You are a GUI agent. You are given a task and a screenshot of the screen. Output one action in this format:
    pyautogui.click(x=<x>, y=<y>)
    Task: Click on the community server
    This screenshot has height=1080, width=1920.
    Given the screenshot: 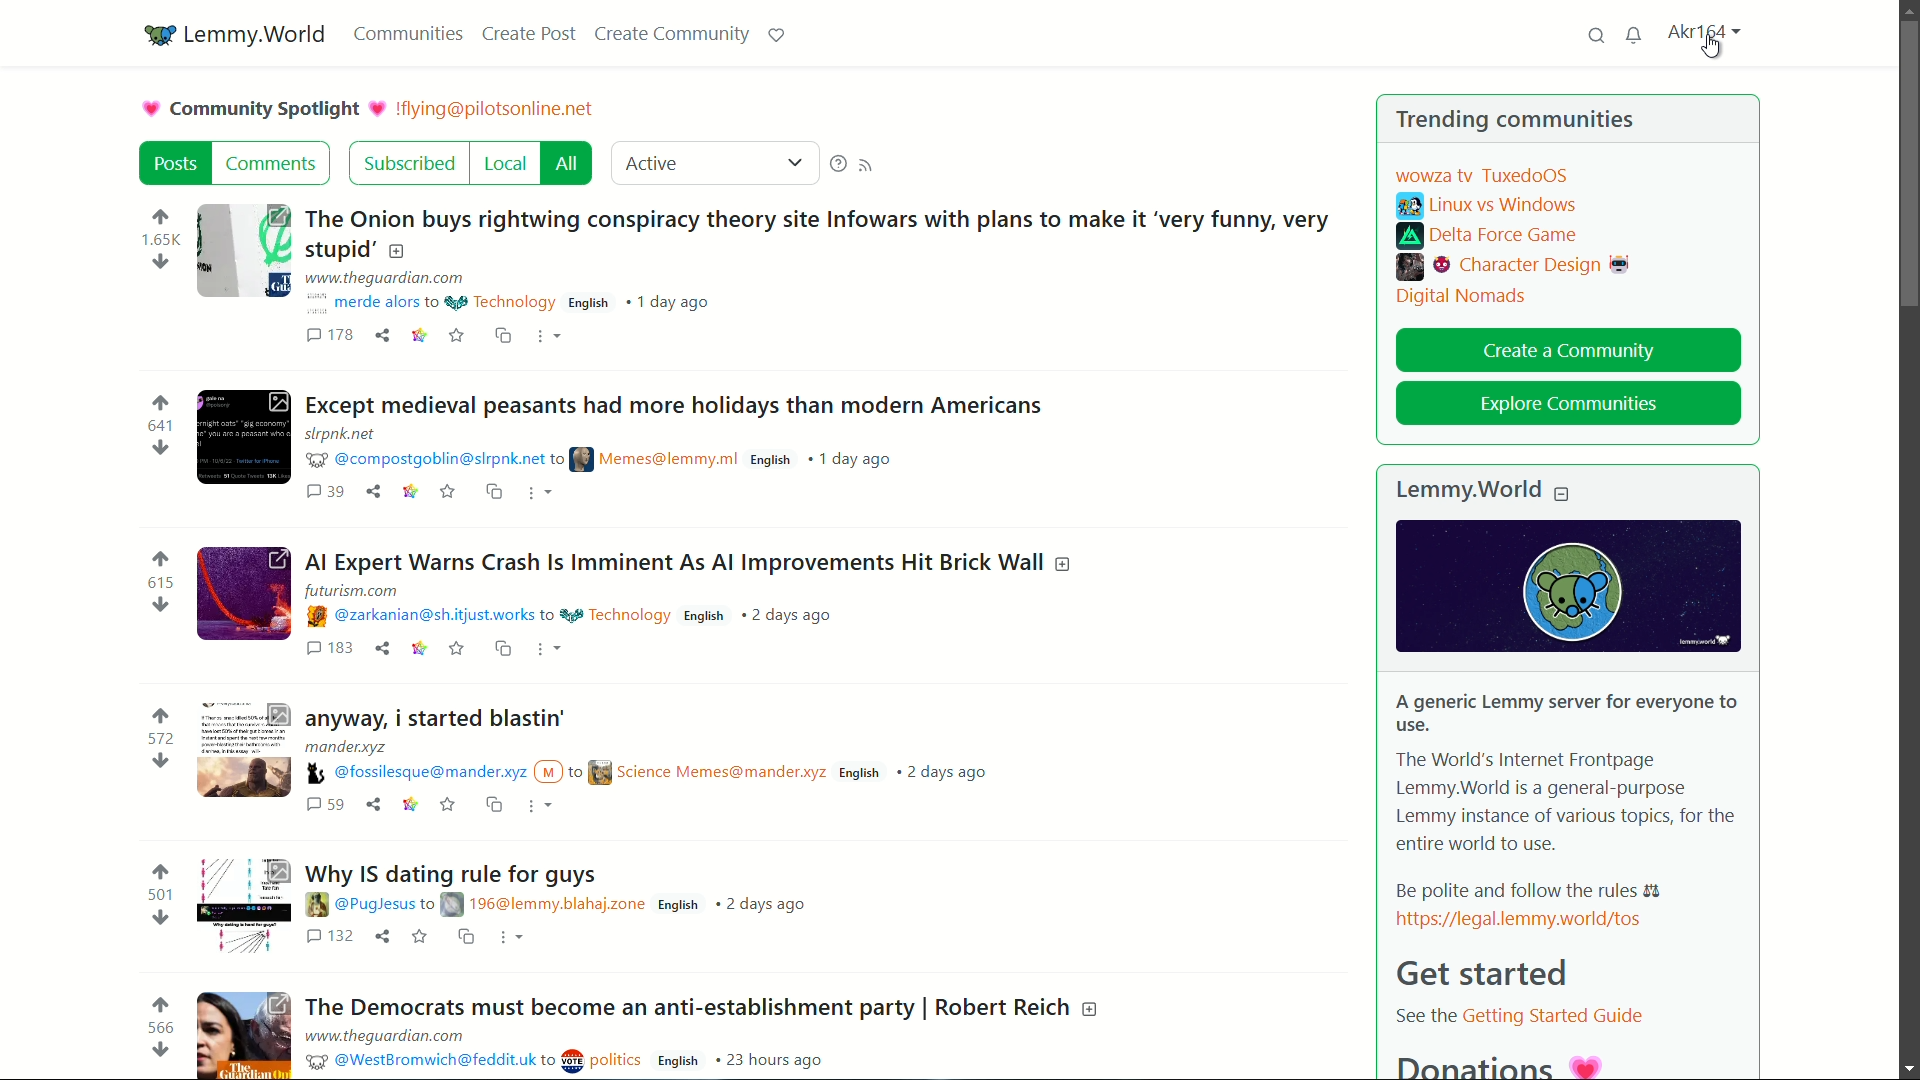 What is the action you would take?
    pyautogui.click(x=499, y=109)
    